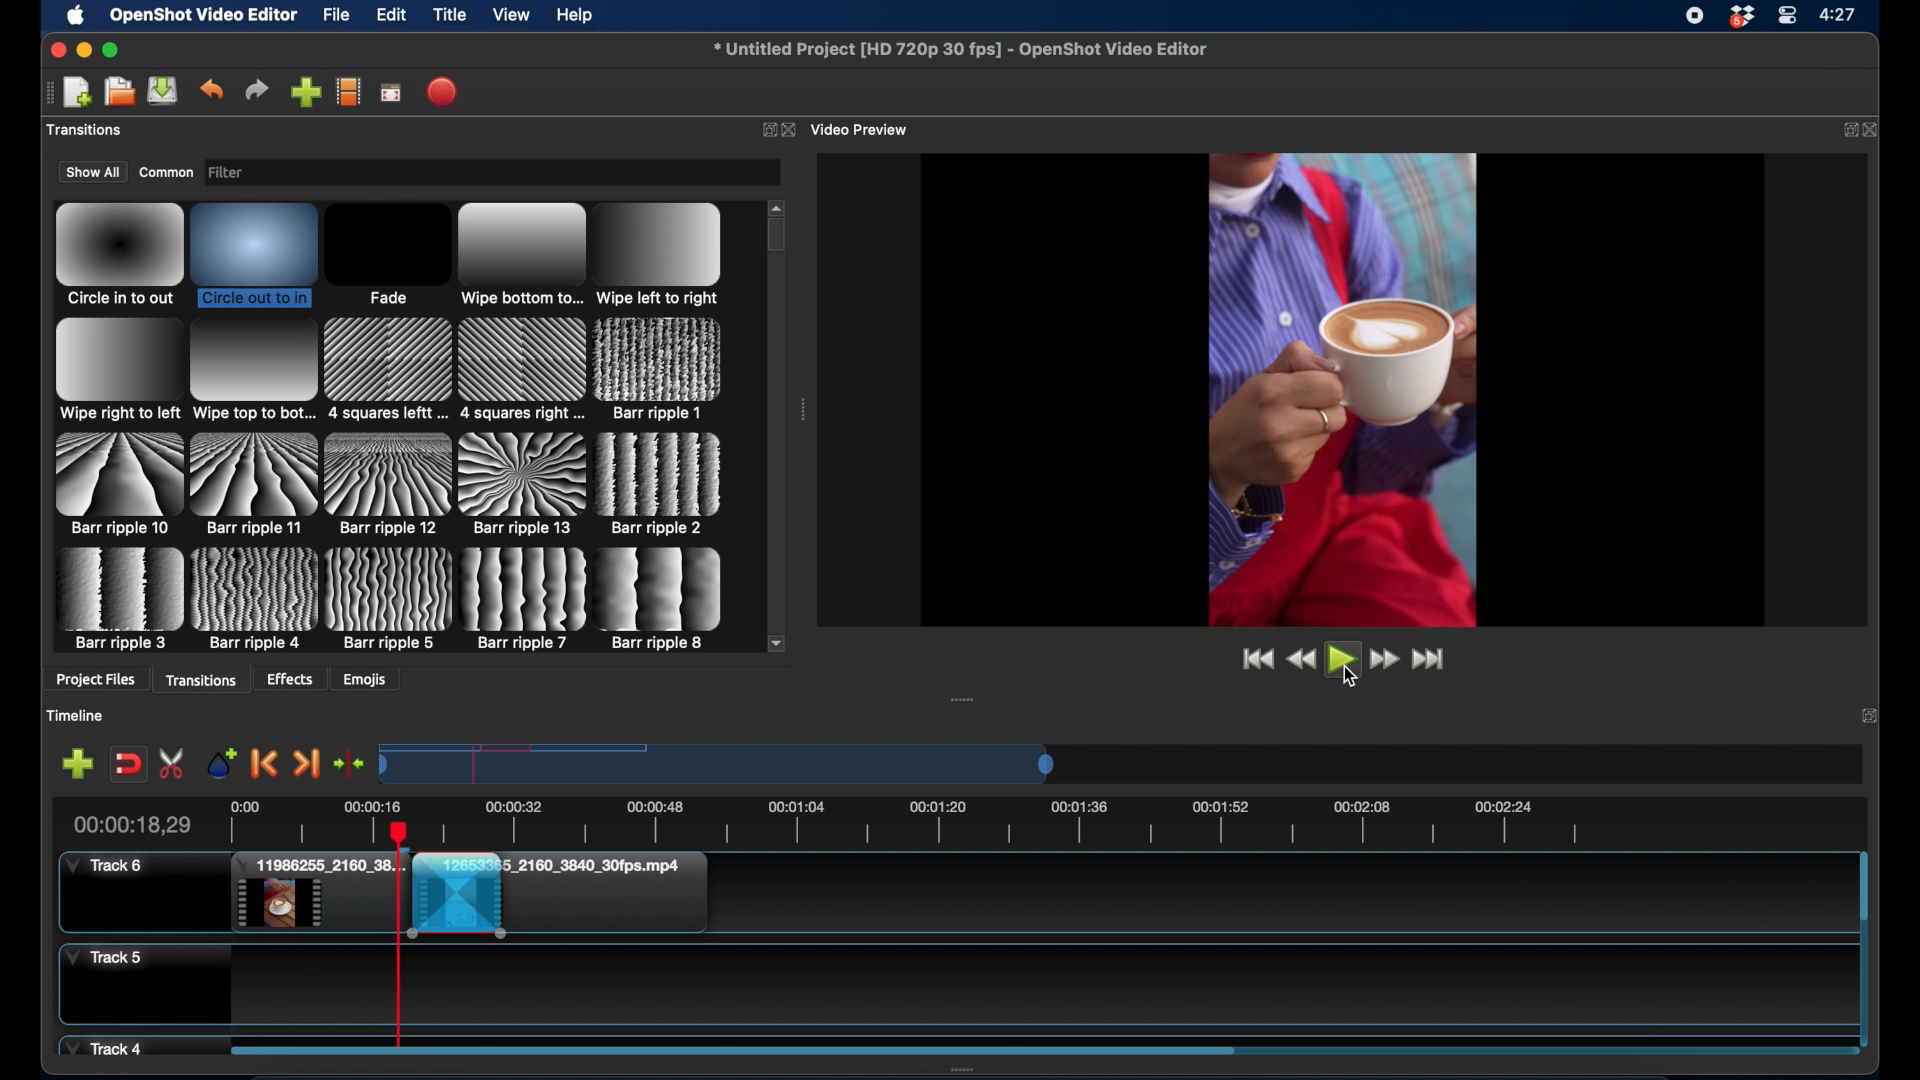 Image resolution: width=1920 pixels, height=1080 pixels. I want to click on clip, so click(660, 894).